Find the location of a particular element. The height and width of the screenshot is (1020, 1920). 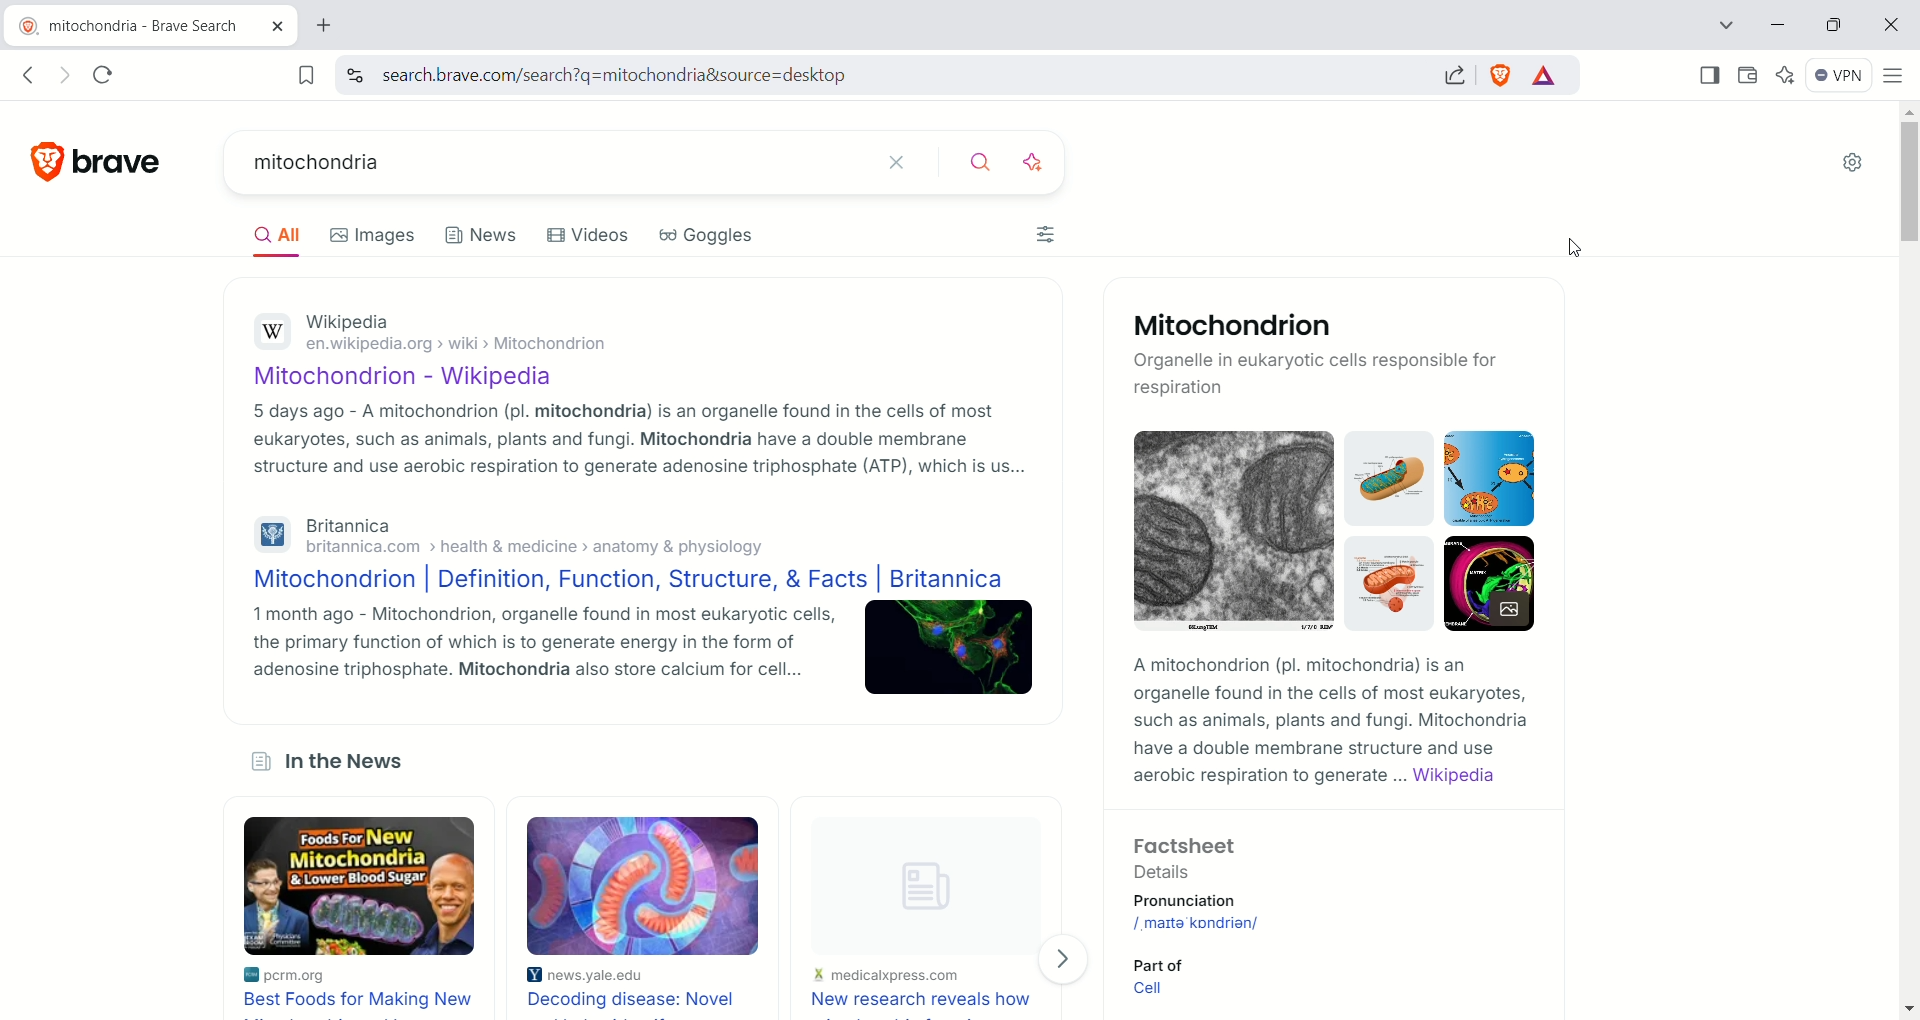

Decoding disease: Novel is located at coordinates (637, 1000).